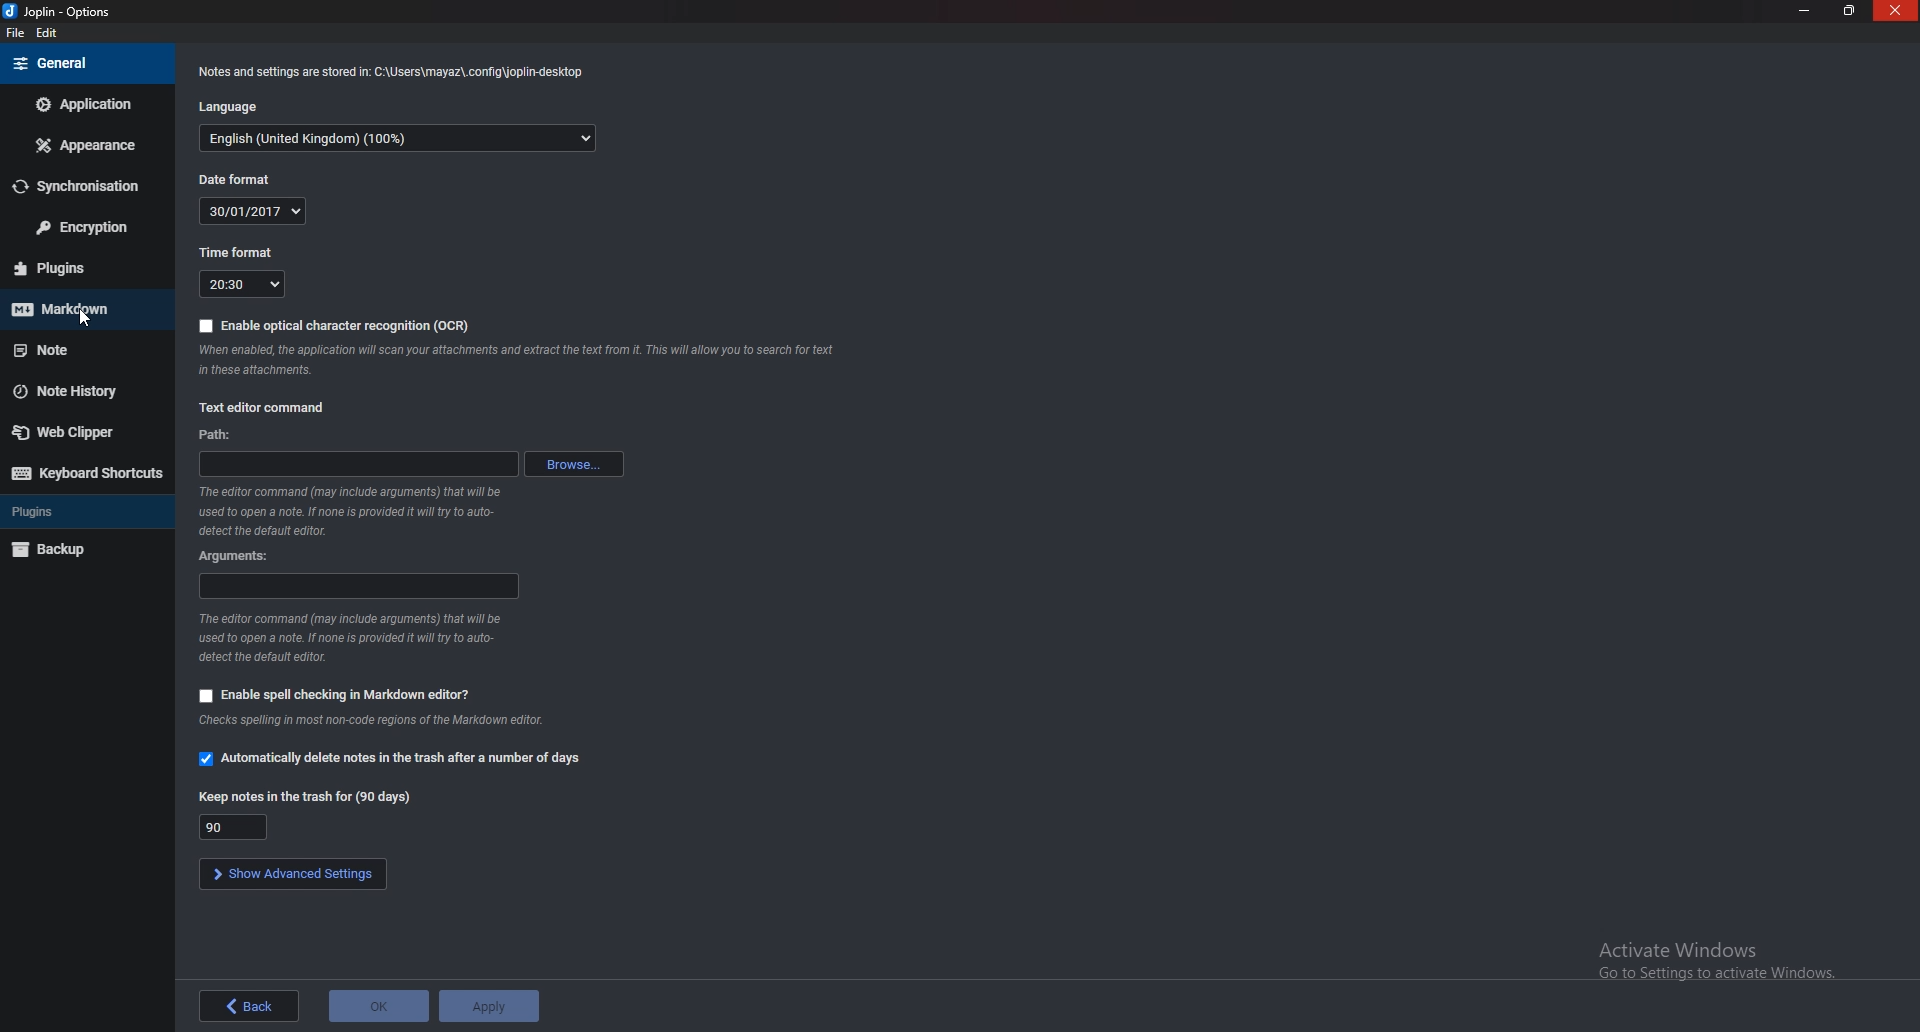 The width and height of the screenshot is (1920, 1032). Describe the element at coordinates (86, 320) in the screenshot. I see `cursor` at that location.